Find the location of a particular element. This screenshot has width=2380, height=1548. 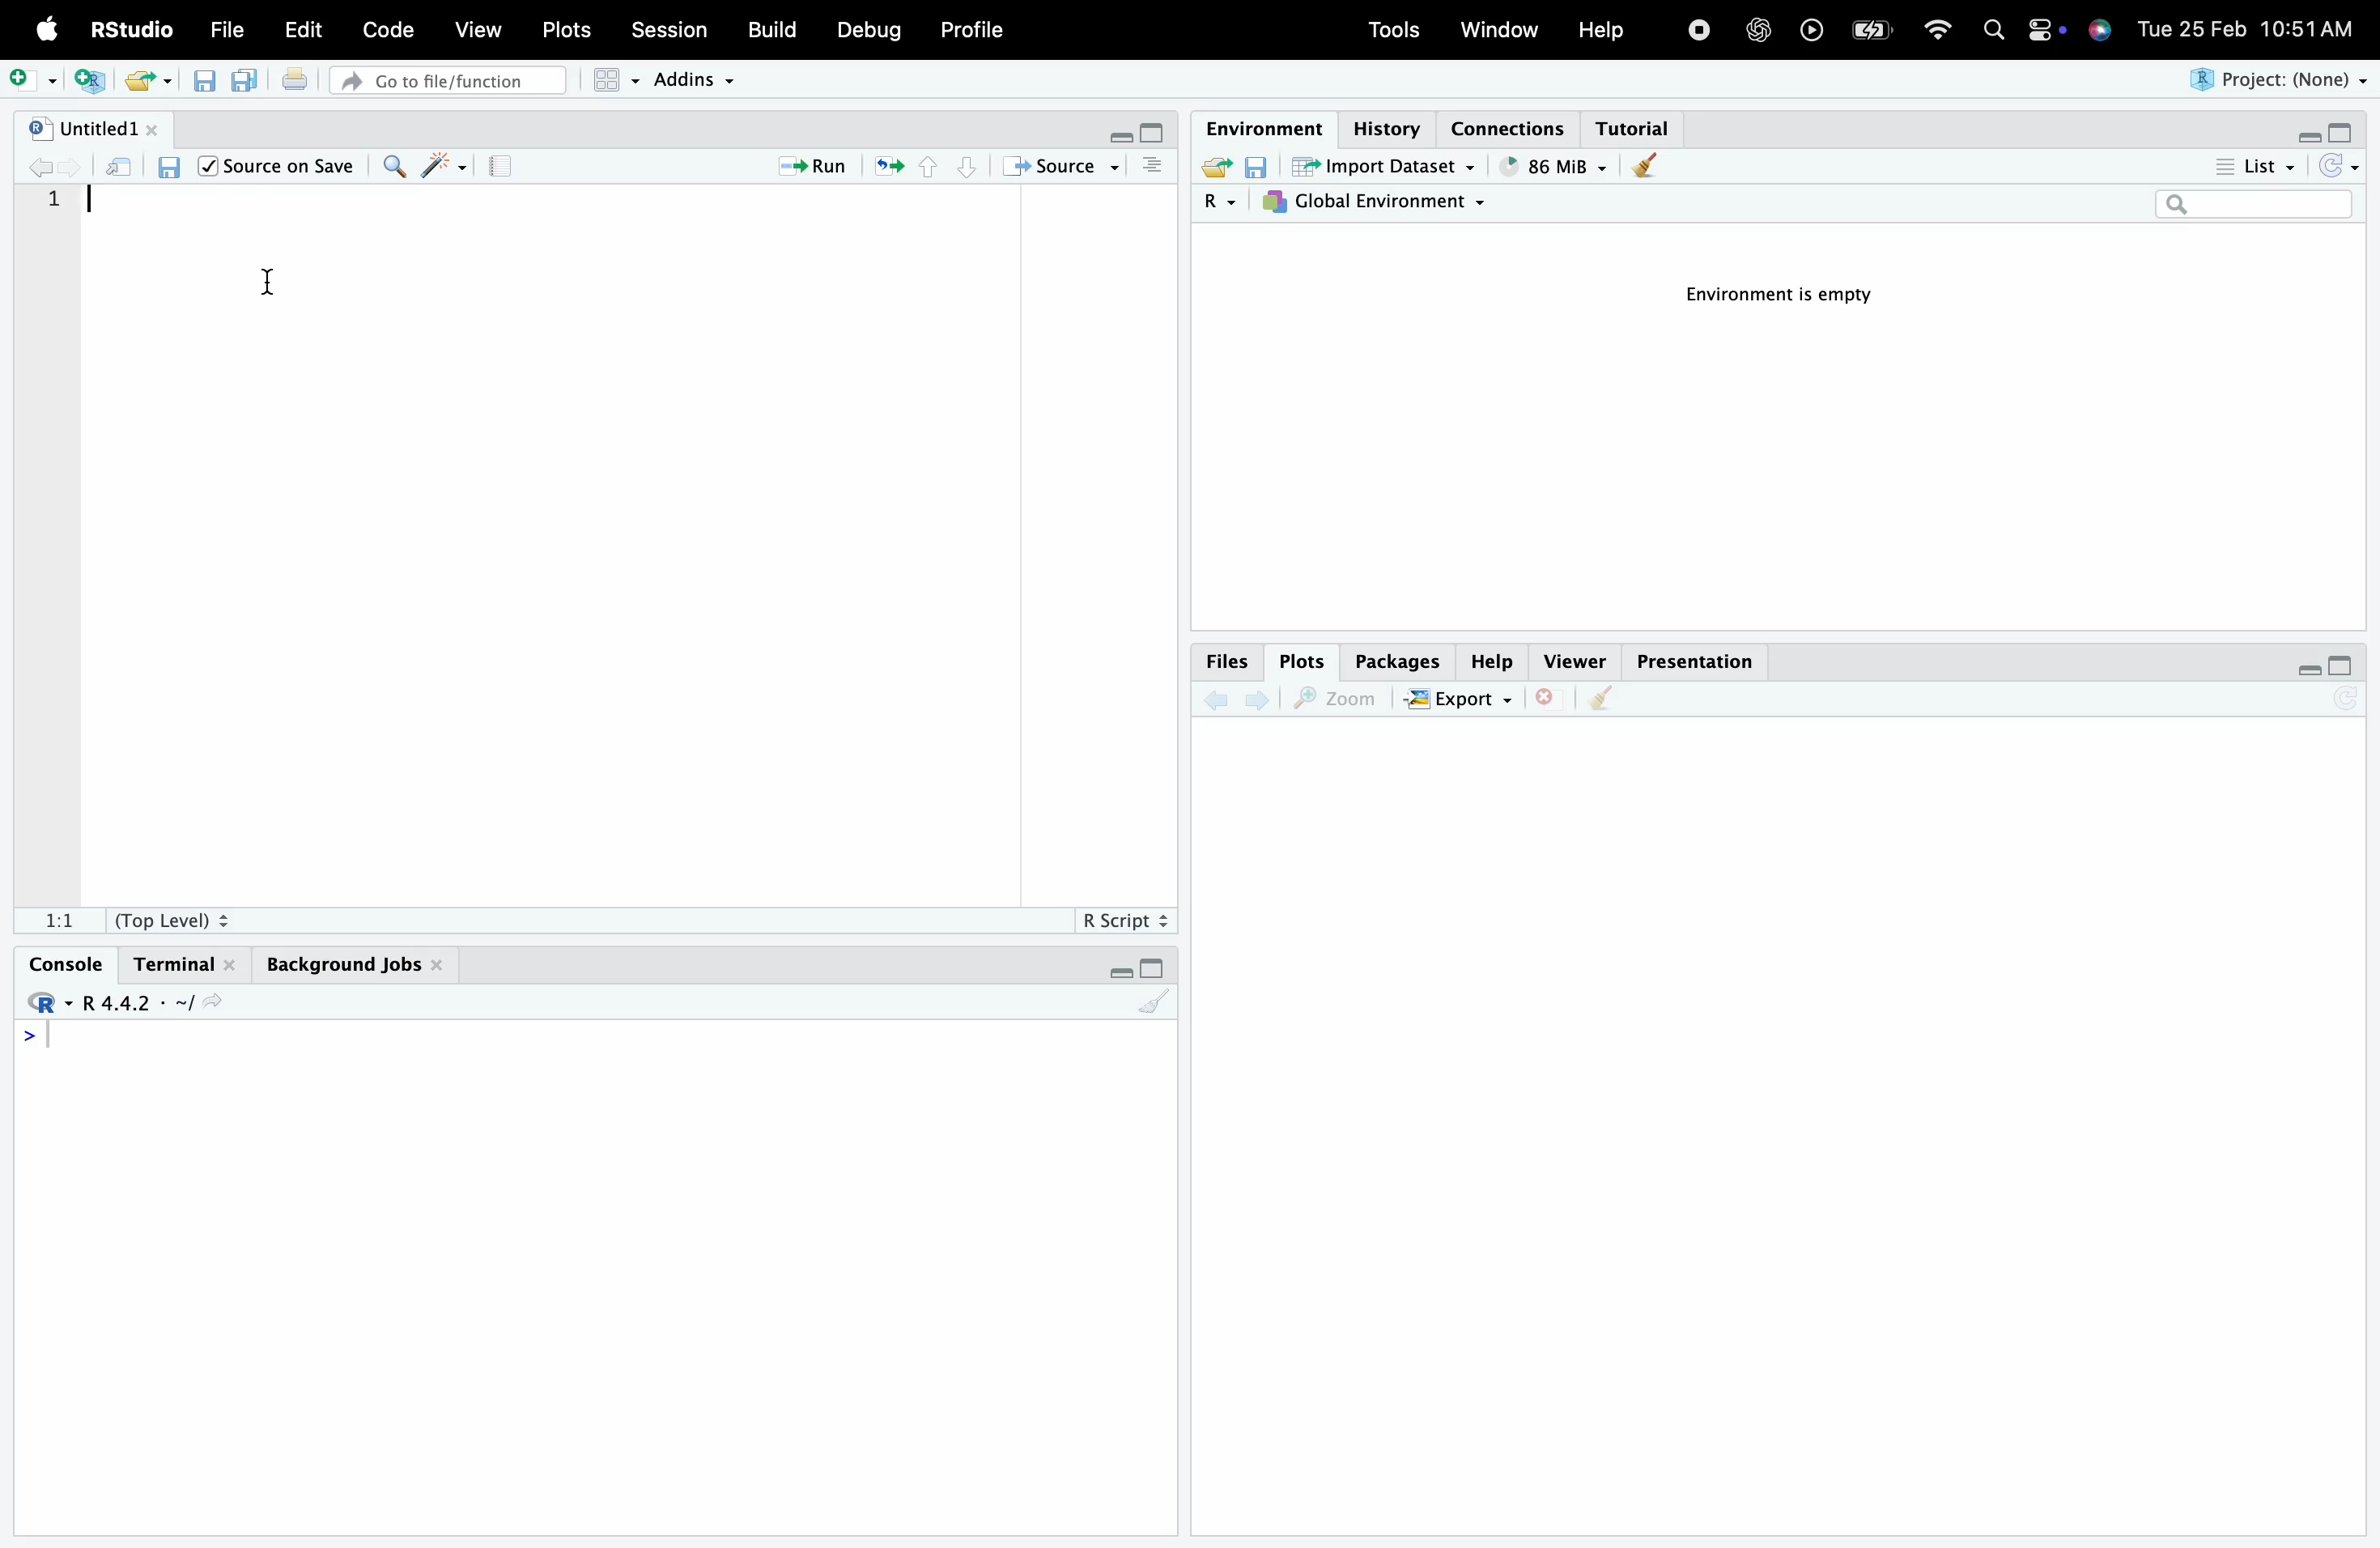

stop is located at coordinates (1699, 28).